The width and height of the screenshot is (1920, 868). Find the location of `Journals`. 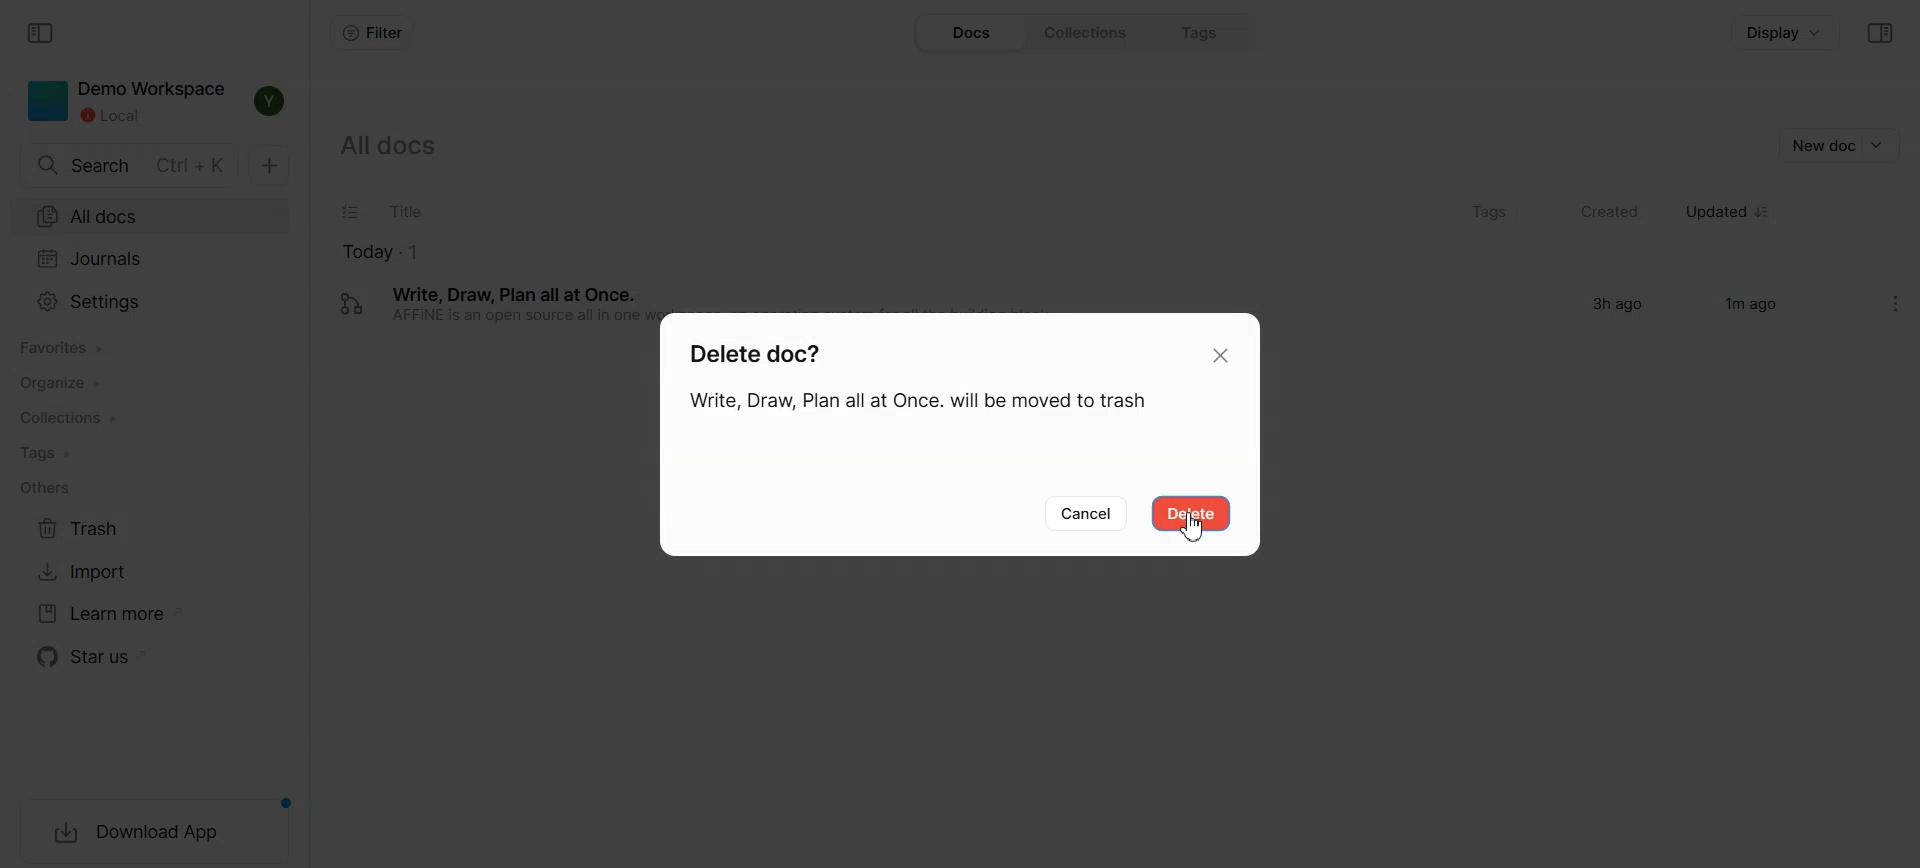

Journals is located at coordinates (148, 261).